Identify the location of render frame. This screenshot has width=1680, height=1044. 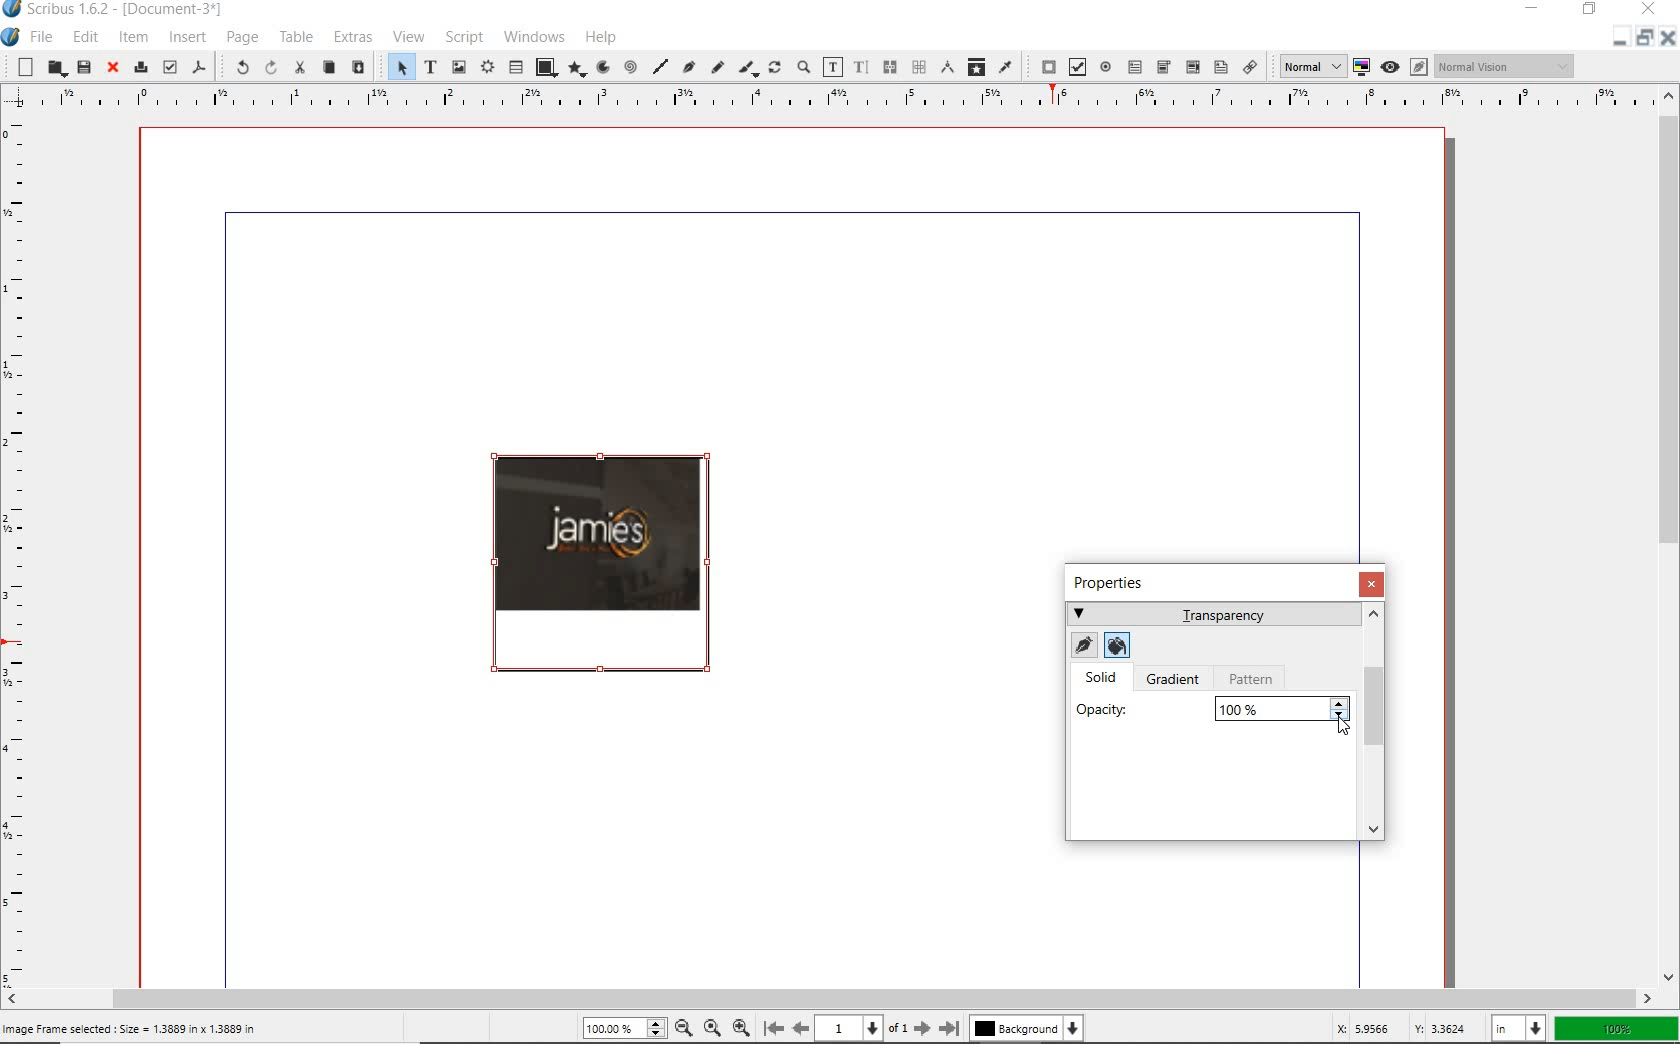
(487, 68).